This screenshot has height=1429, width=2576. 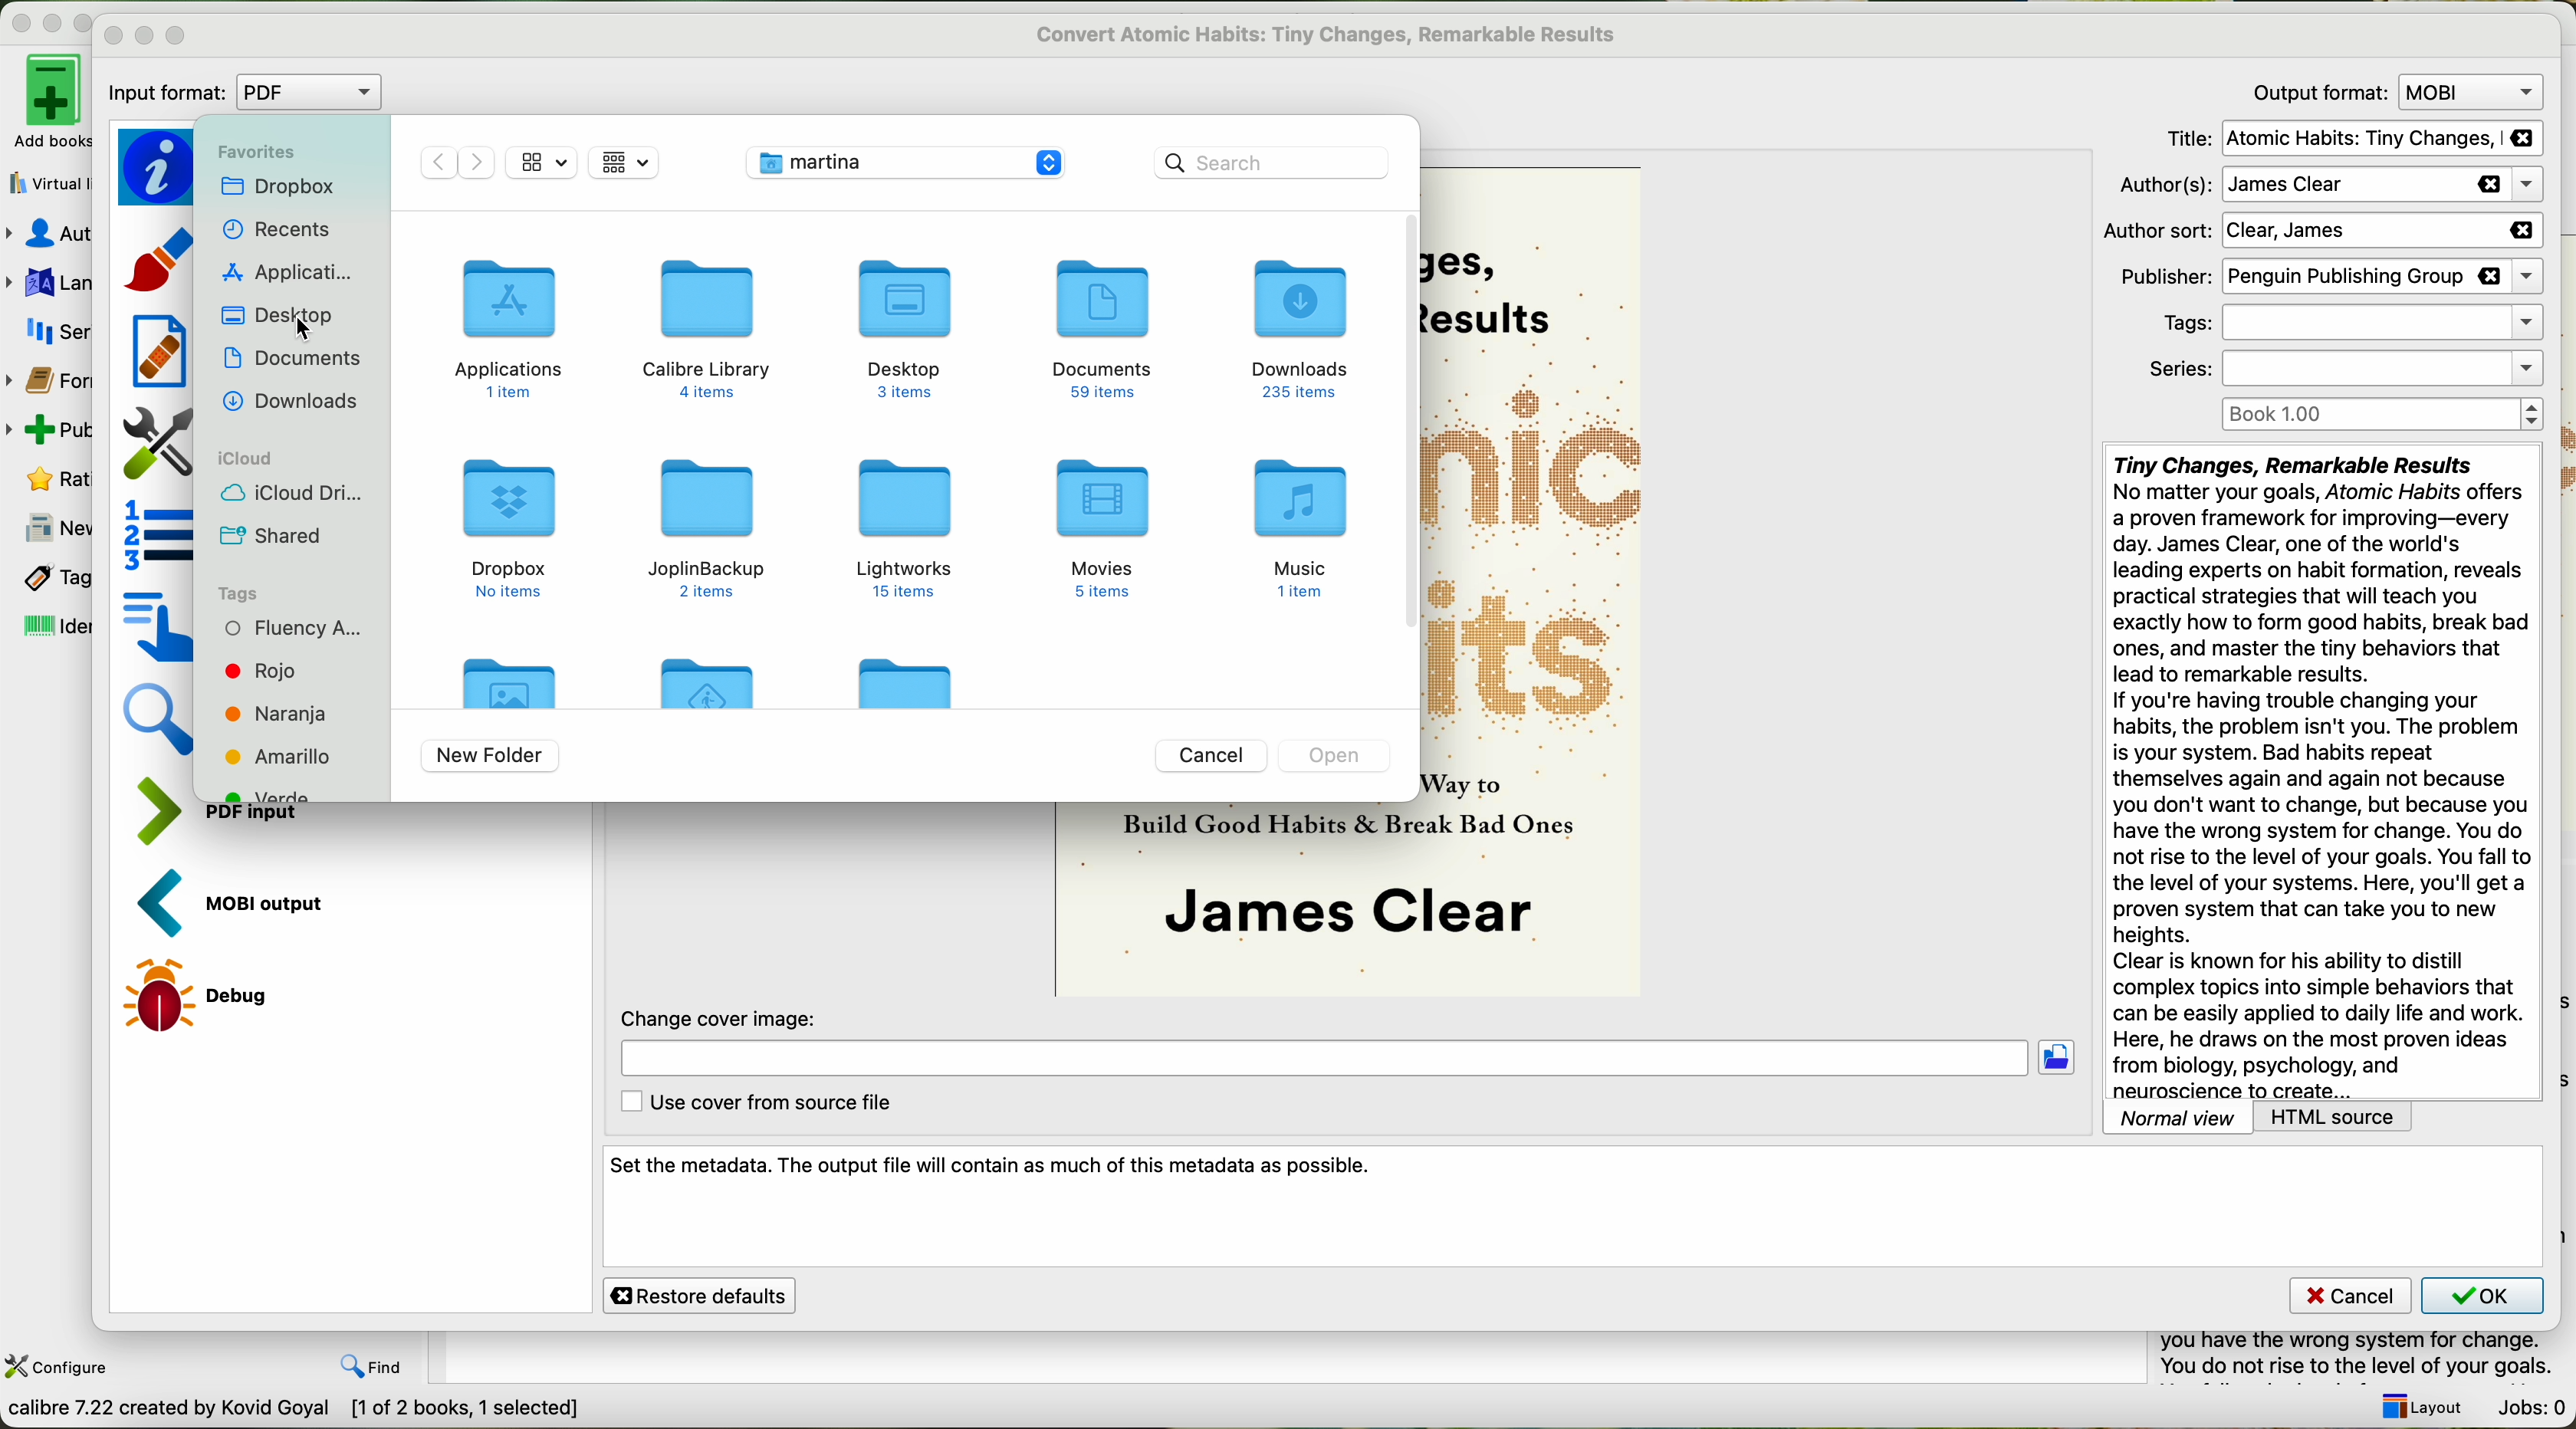 I want to click on series, so click(x=2346, y=370).